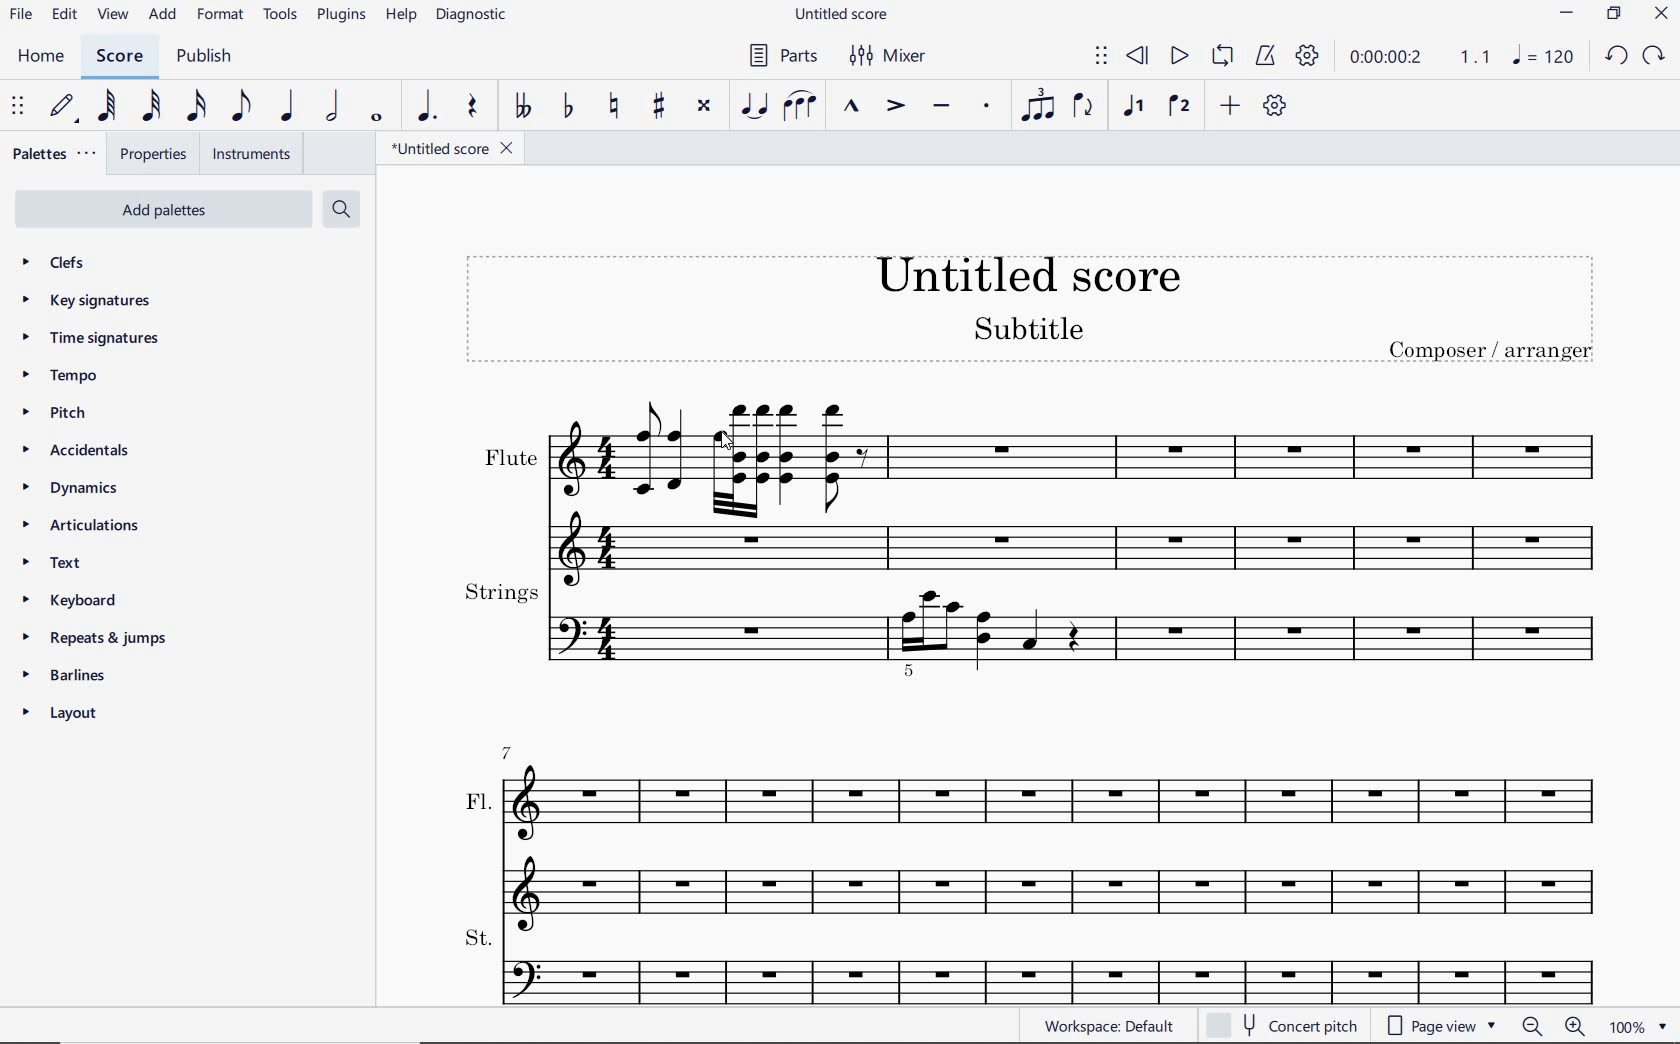 The height and width of the screenshot is (1044, 1680). Describe the element at coordinates (1231, 107) in the screenshot. I see `ADD` at that location.